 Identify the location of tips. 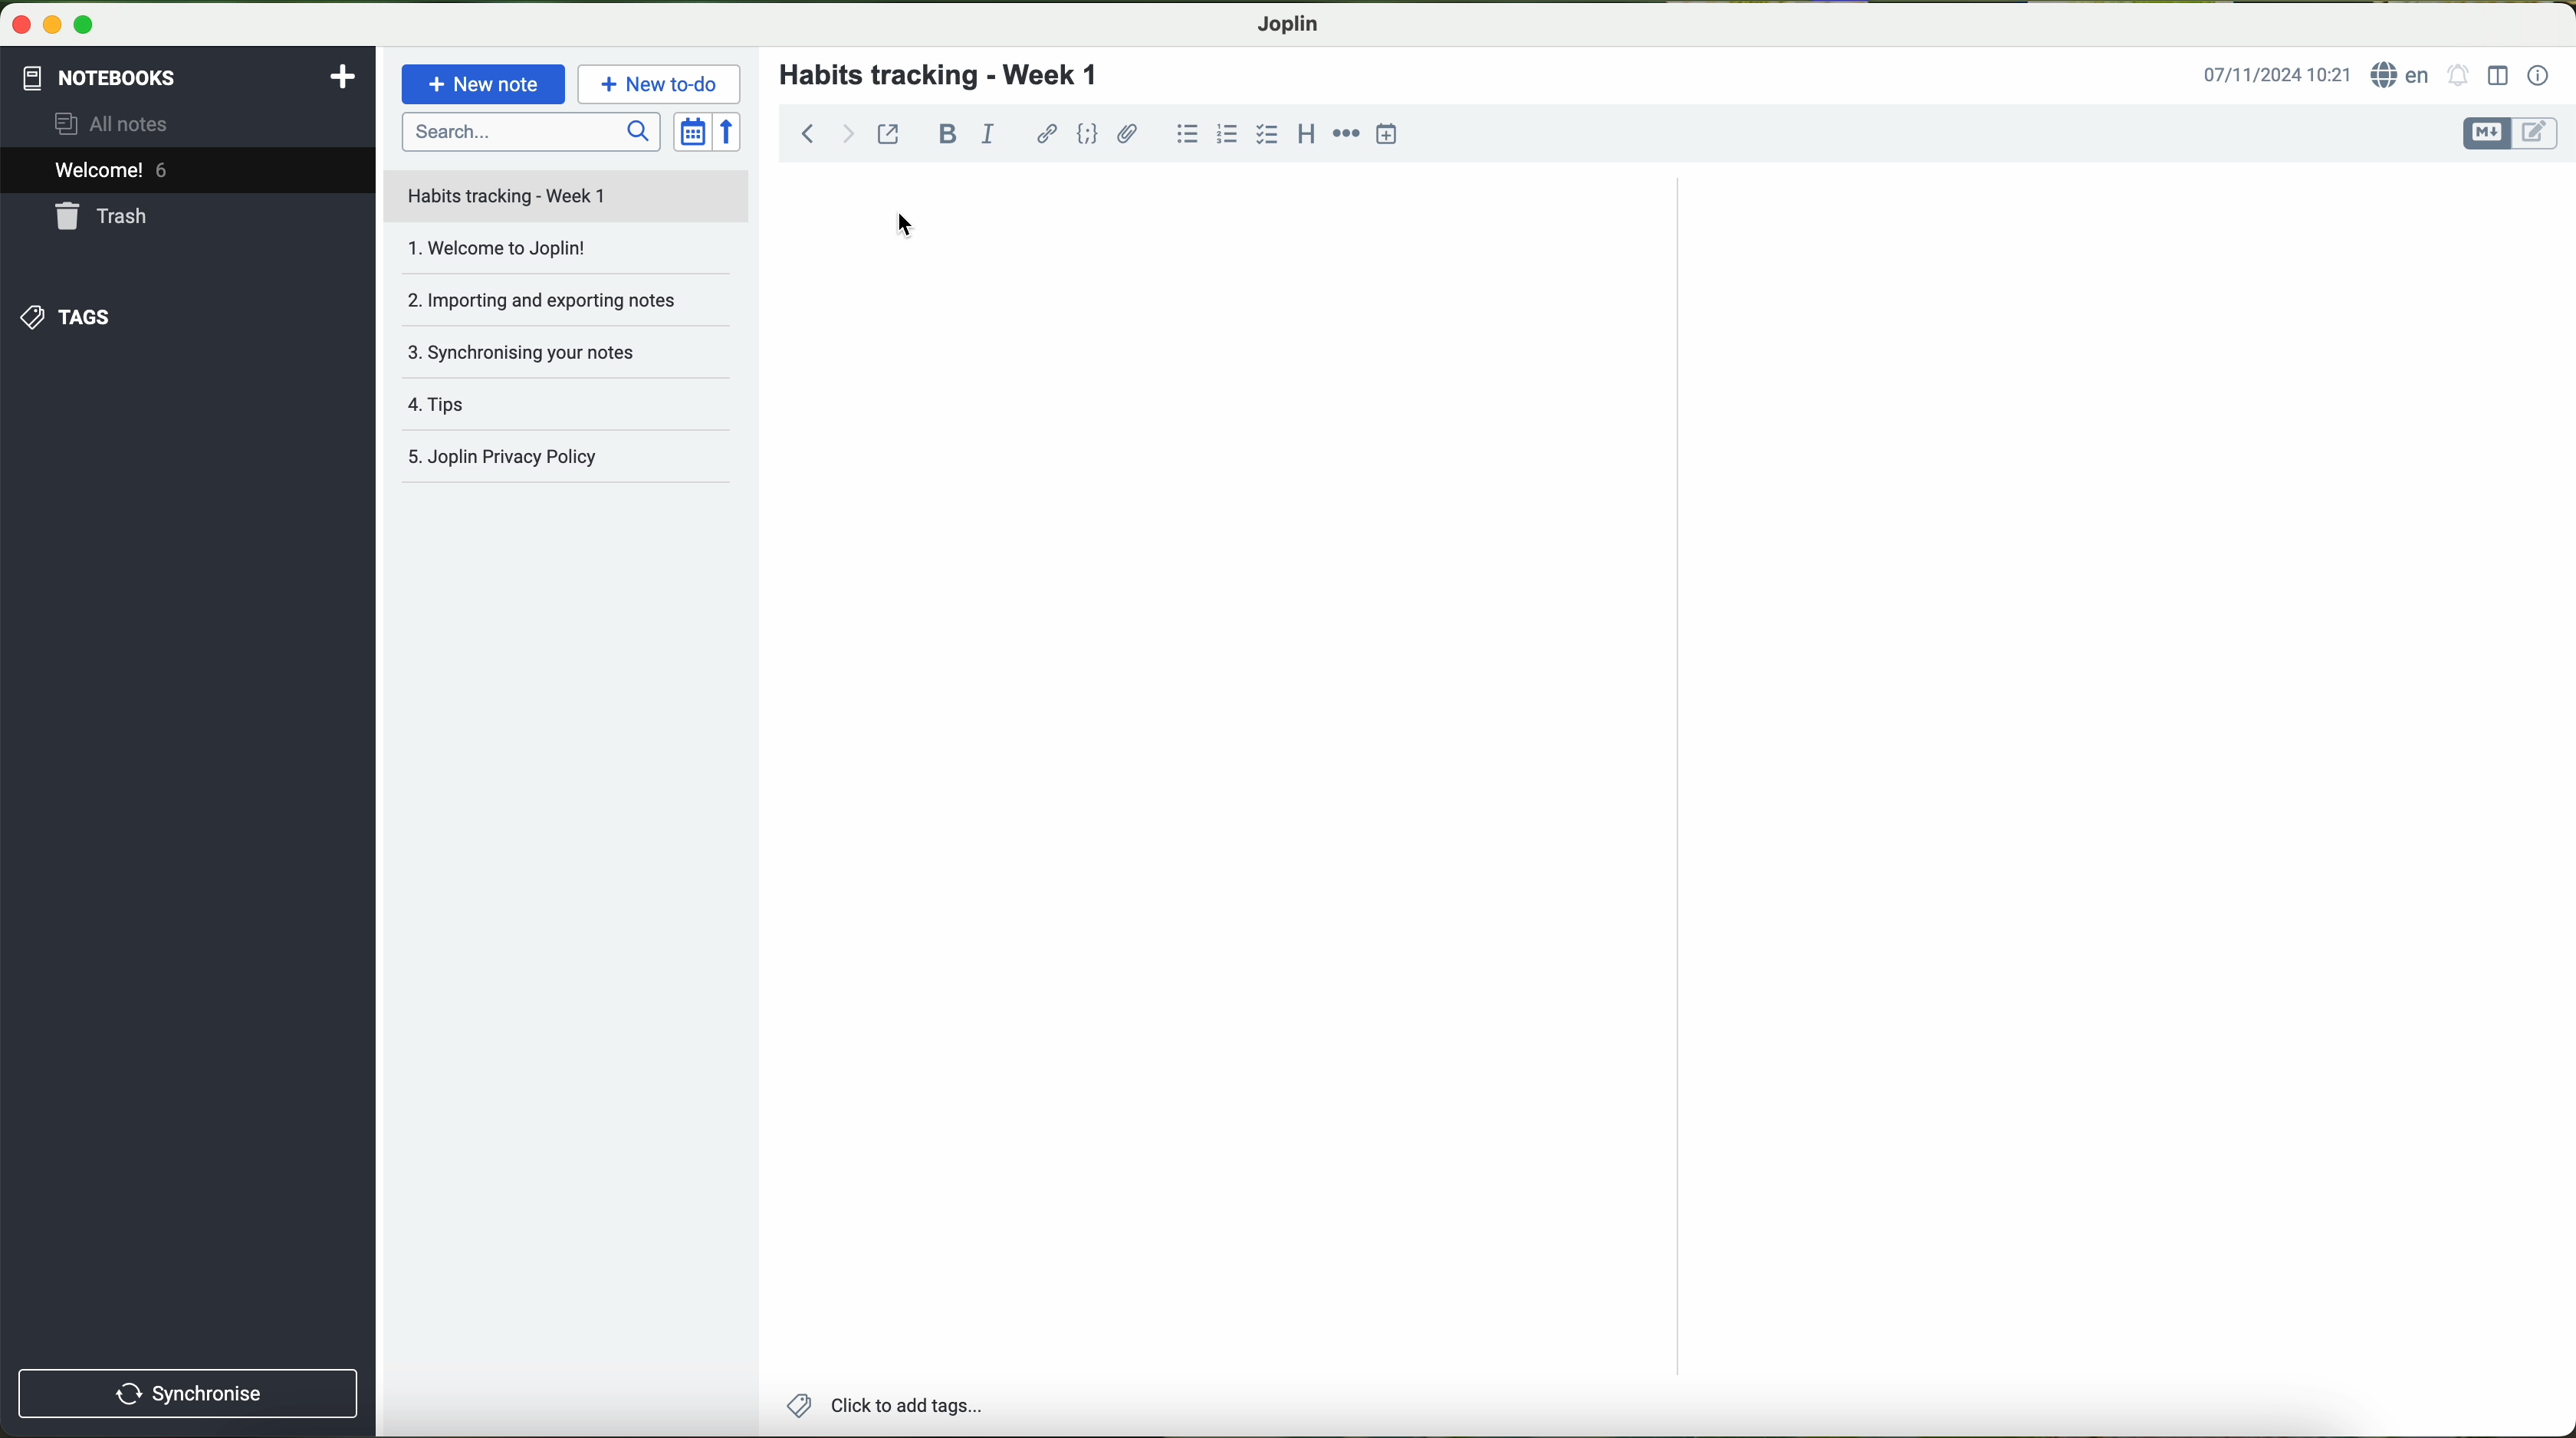
(570, 409).